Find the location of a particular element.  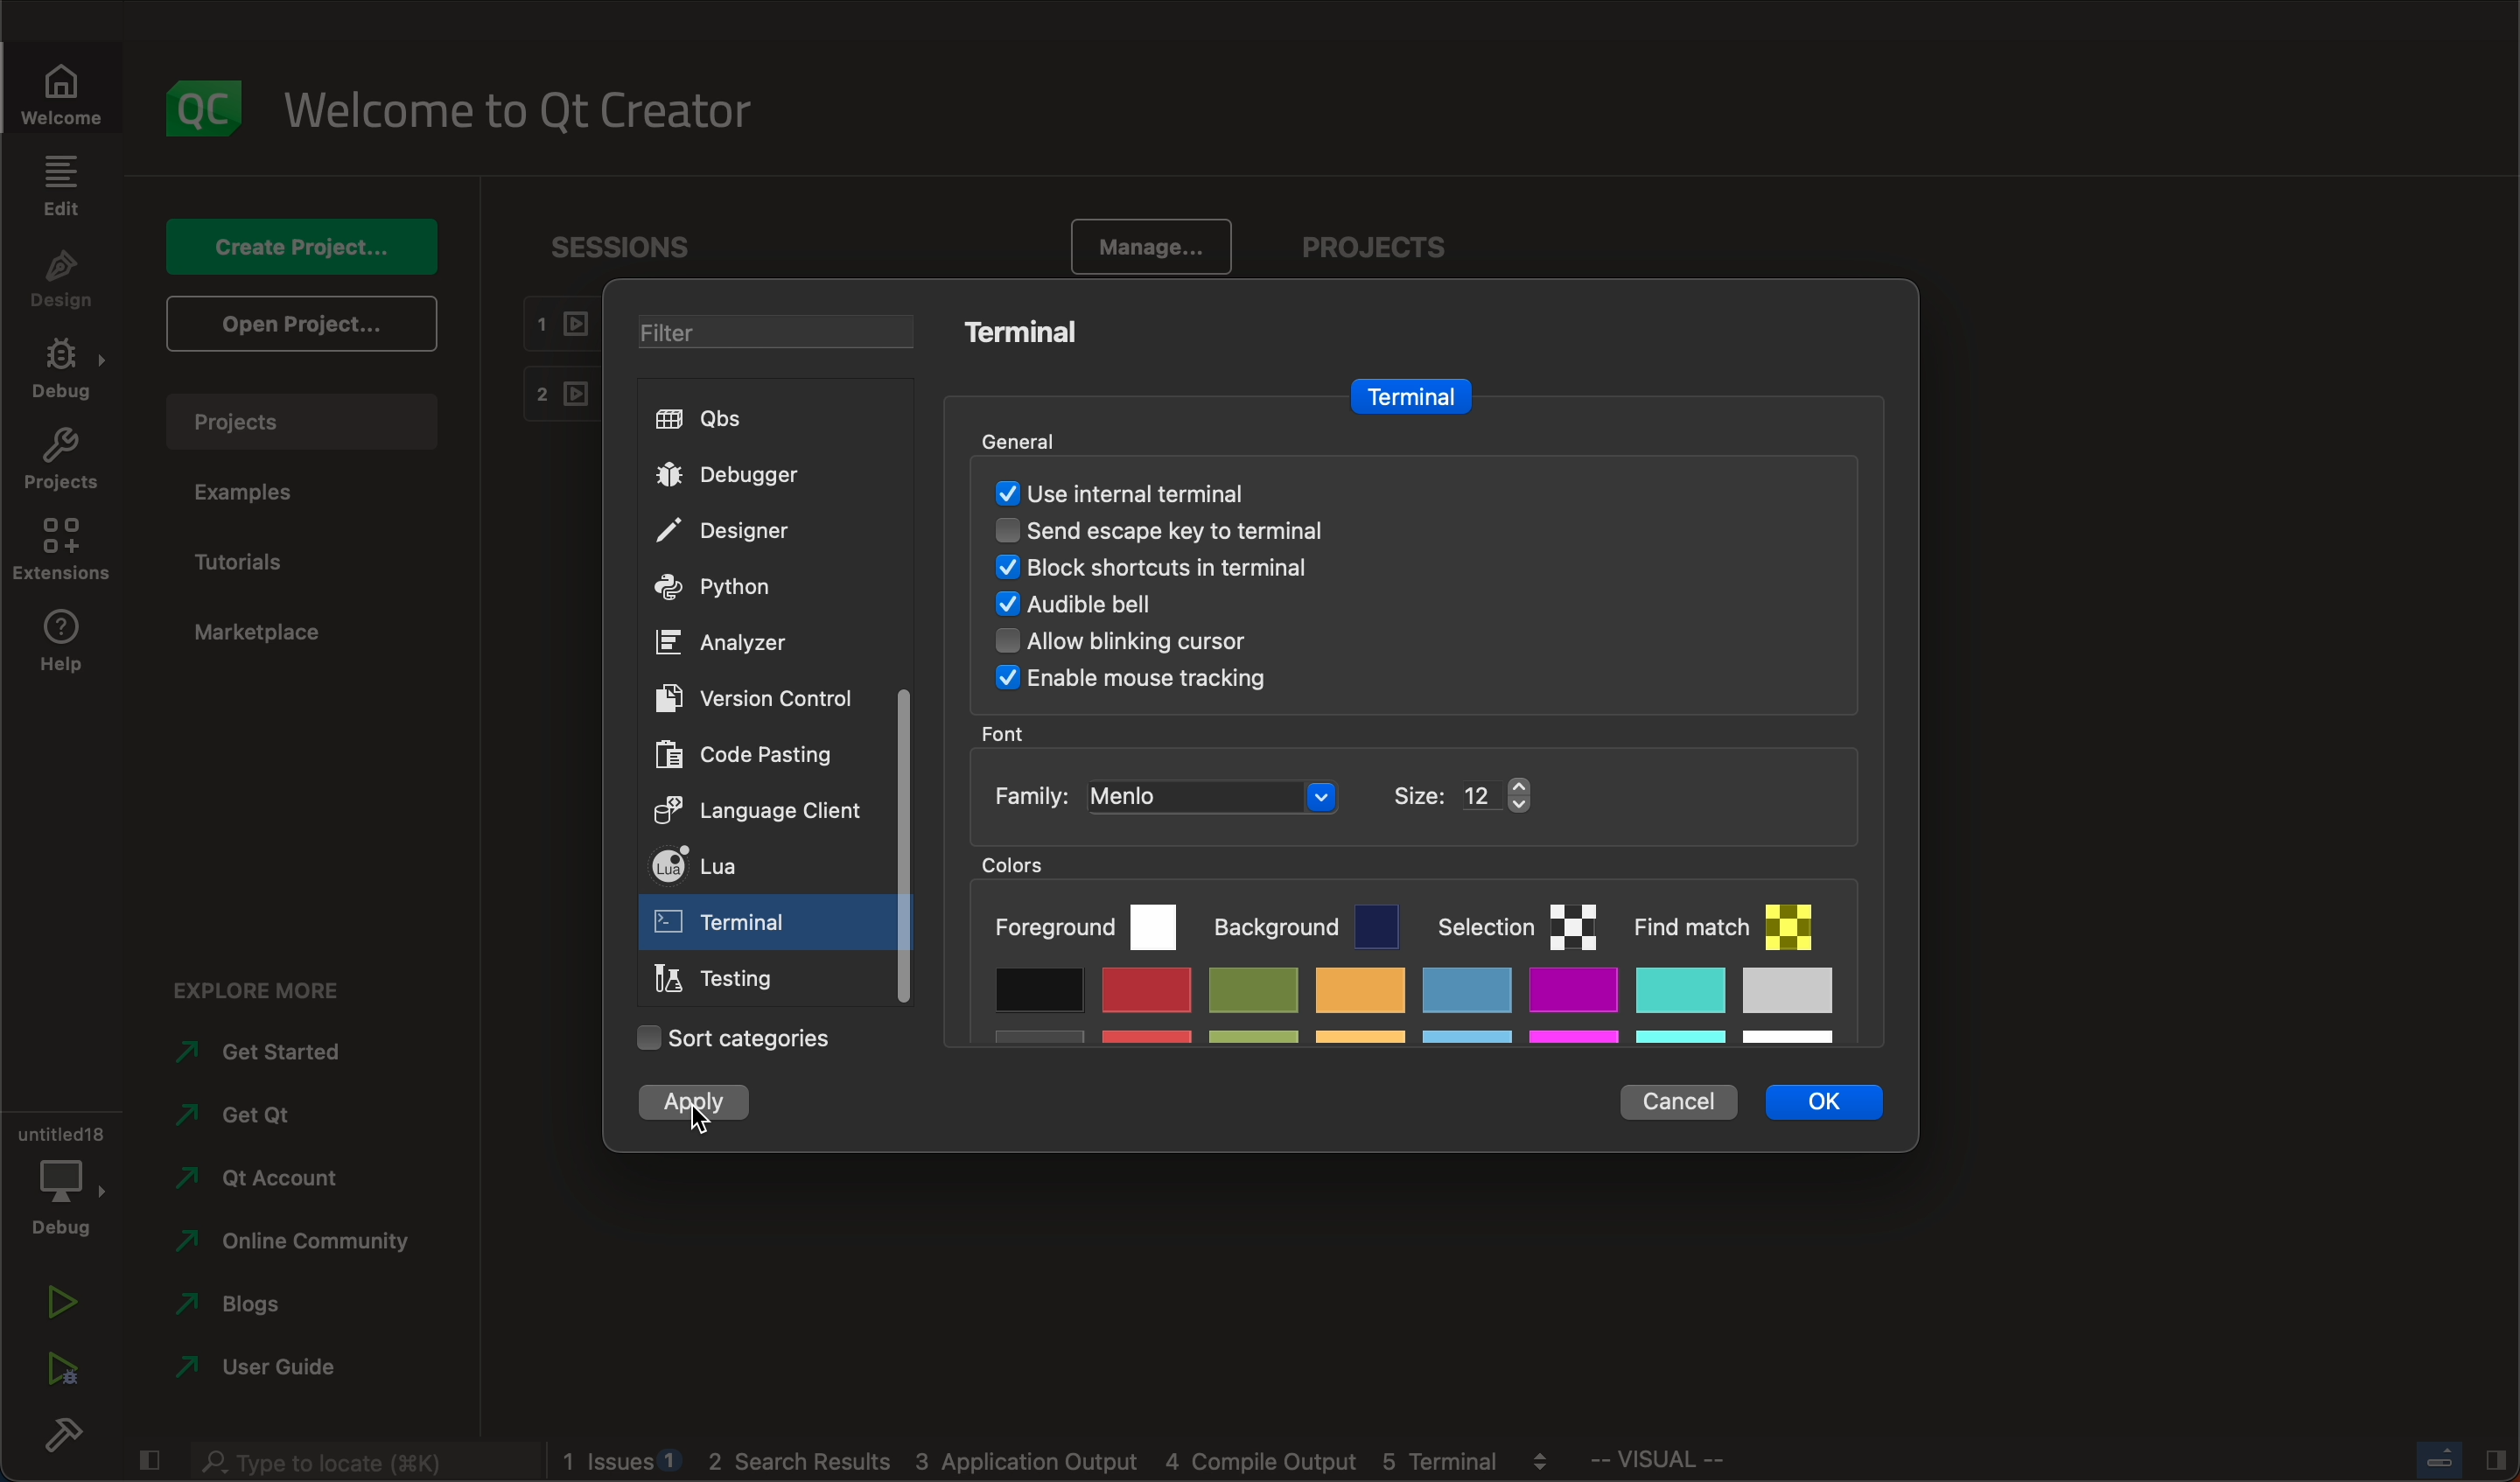

python is located at coordinates (727, 589).